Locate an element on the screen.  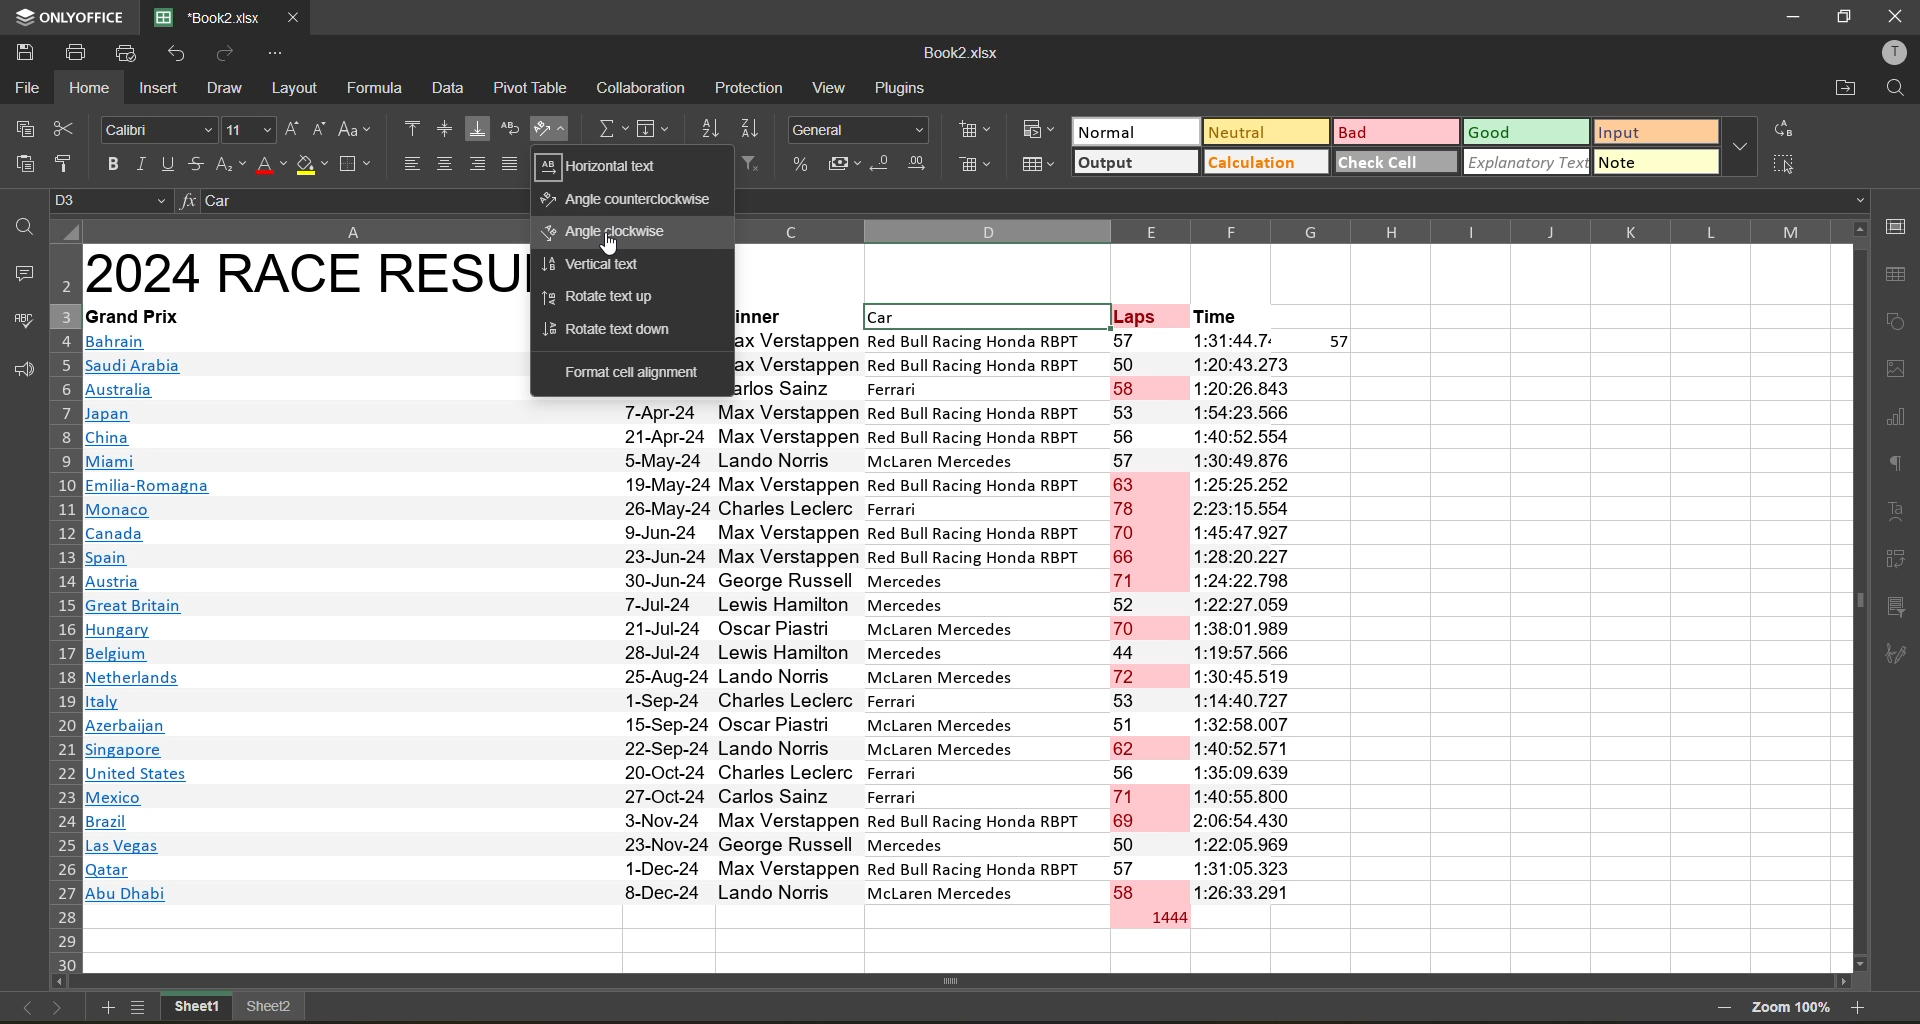
align middle is located at coordinates (444, 127).